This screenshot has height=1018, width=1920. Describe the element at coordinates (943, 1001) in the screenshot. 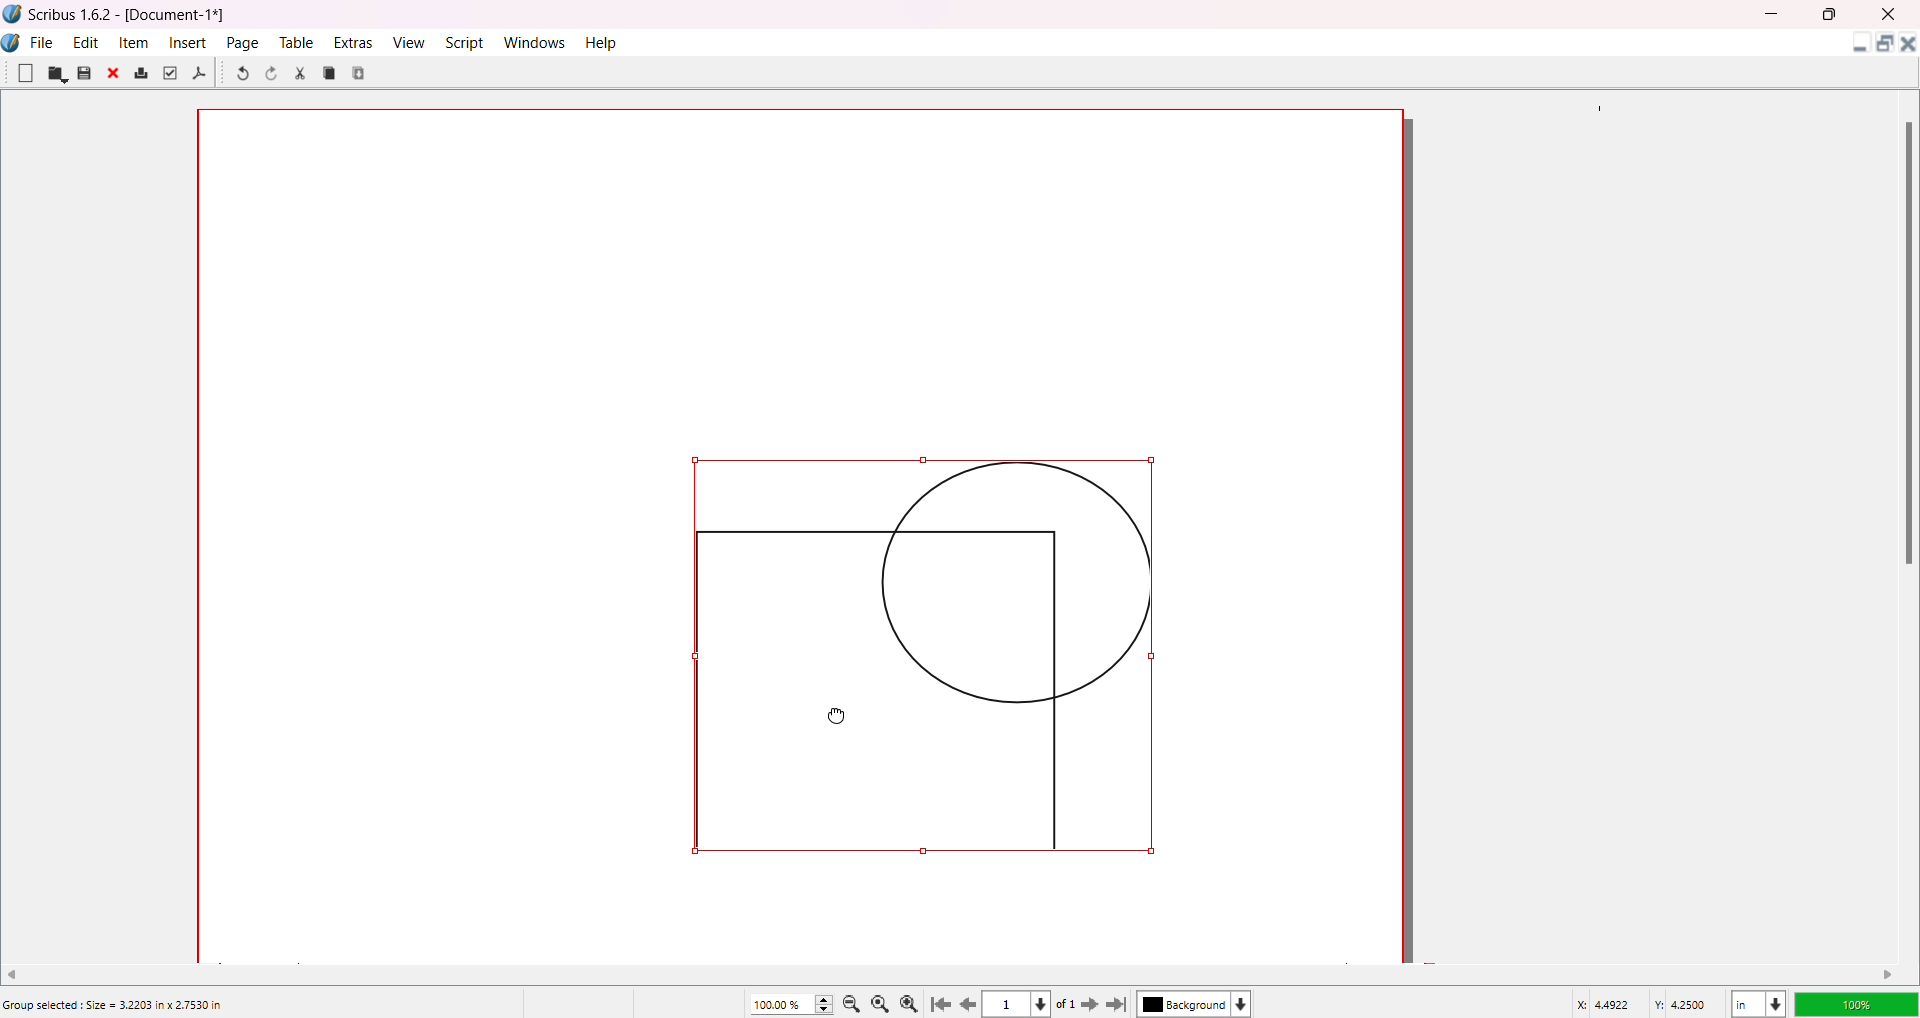

I see `First Page` at that location.